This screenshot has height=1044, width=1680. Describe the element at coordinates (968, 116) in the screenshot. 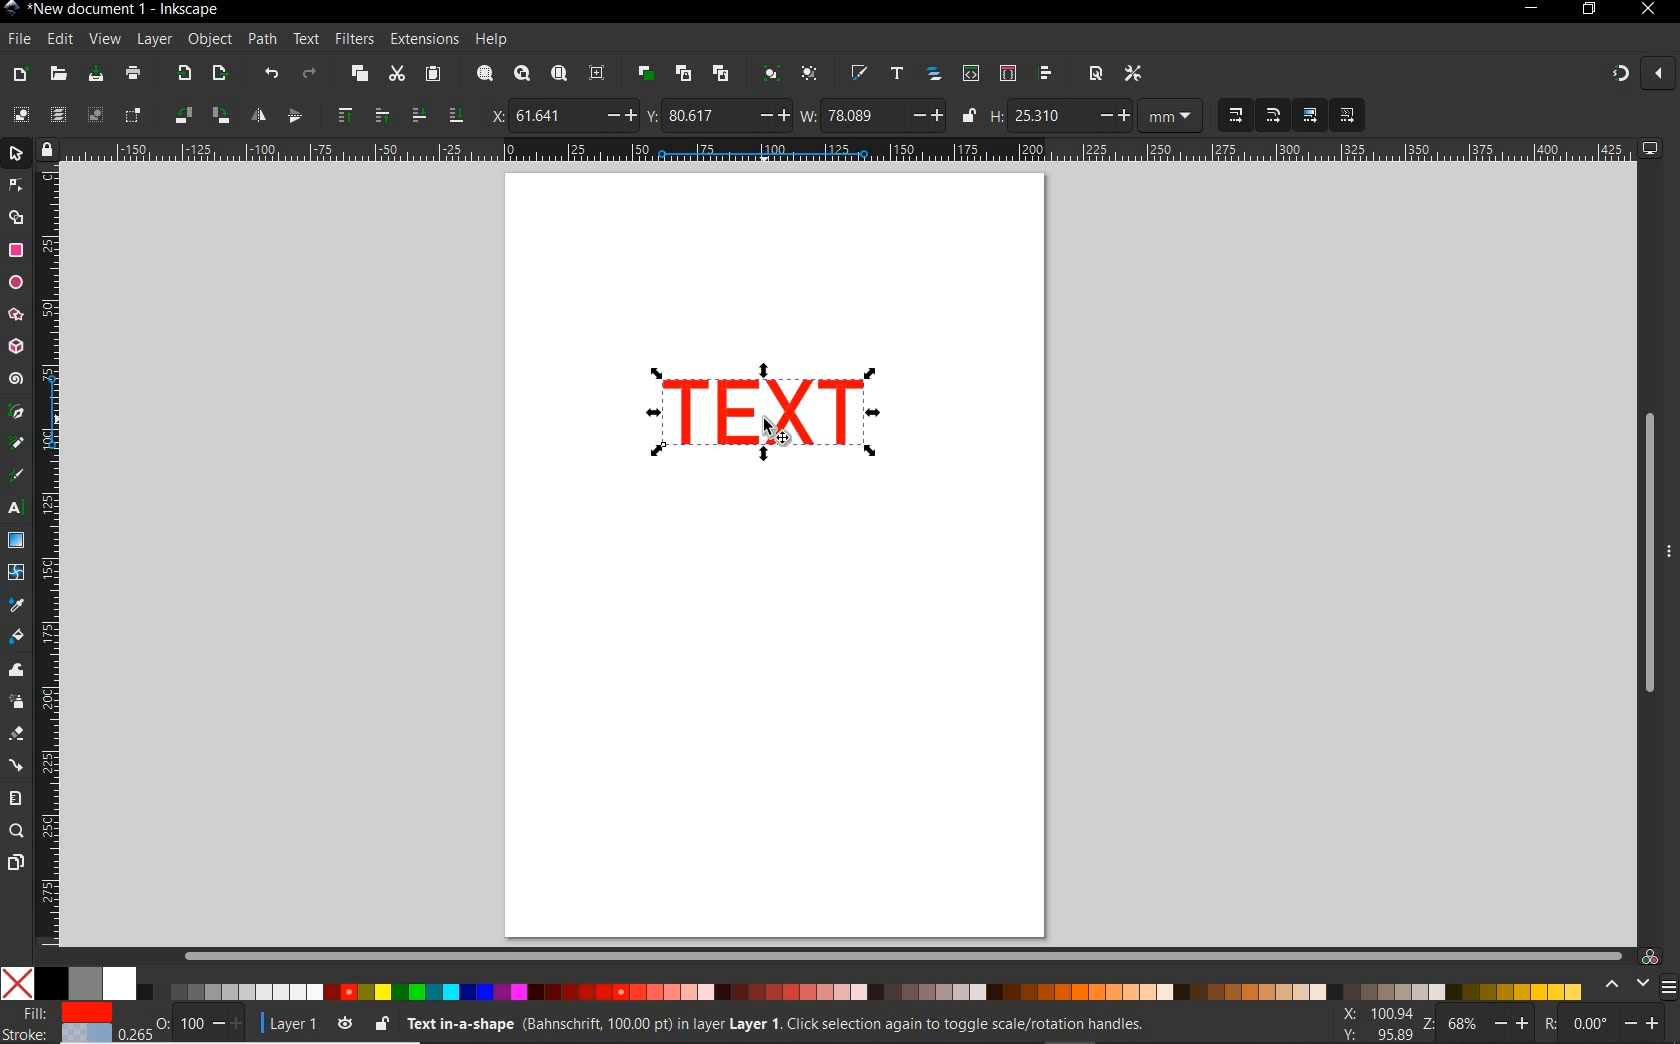

I see `lock/unlock to change width or height` at that location.